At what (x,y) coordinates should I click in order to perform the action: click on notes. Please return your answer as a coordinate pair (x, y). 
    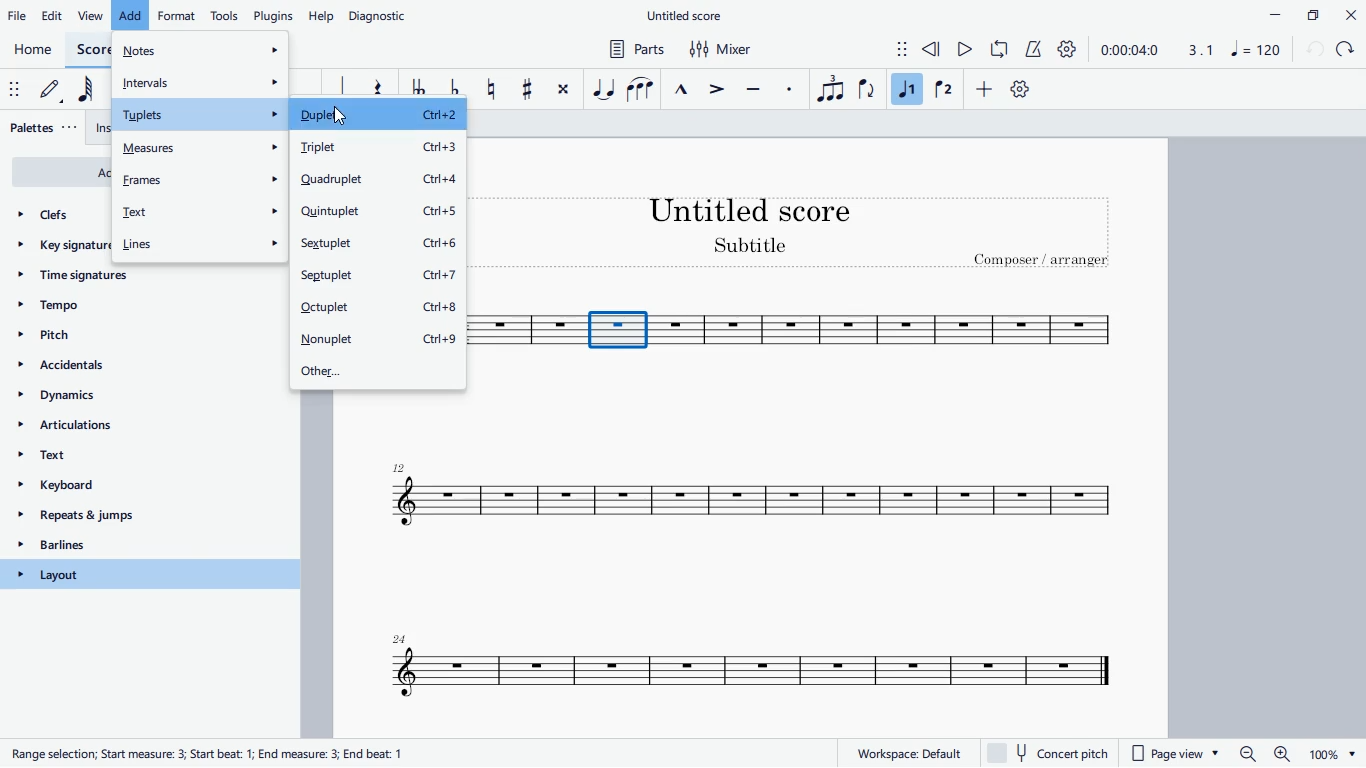
    Looking at the image, I should click on (201, 49).